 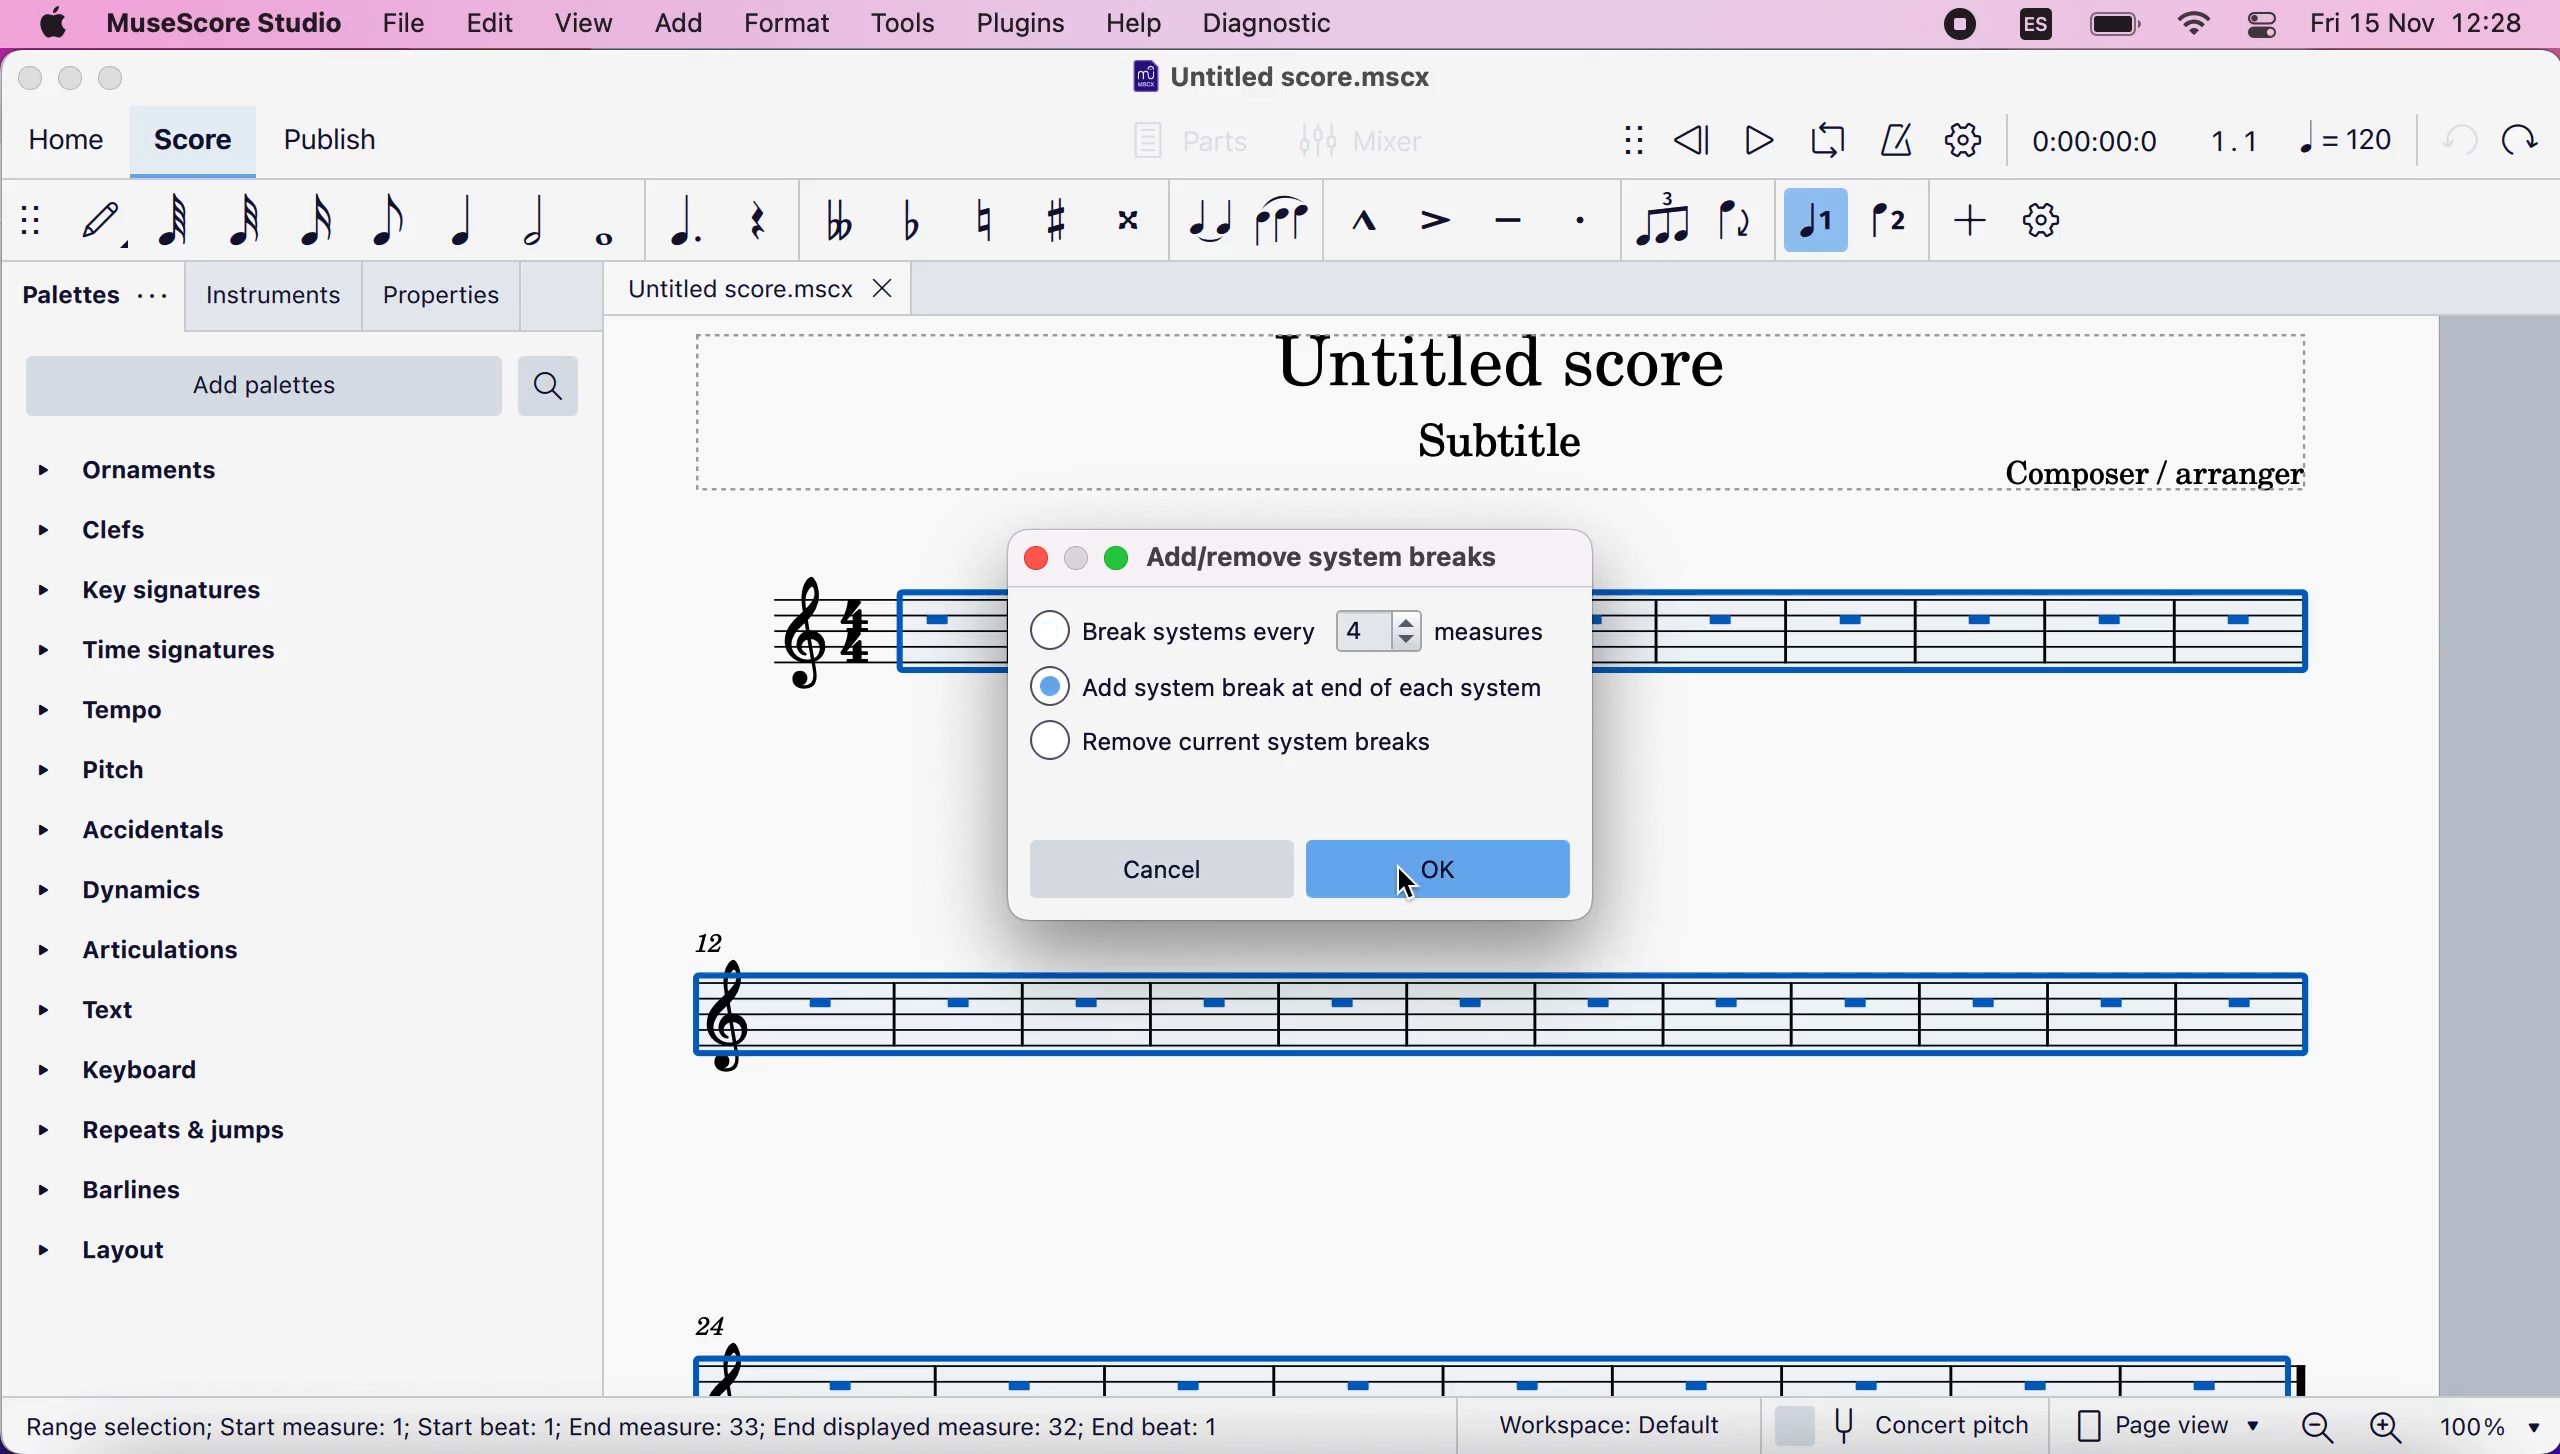 What do you see at coordinates (786, 27) in the screenshot?
I see `format` at bounding box center [786, 27].